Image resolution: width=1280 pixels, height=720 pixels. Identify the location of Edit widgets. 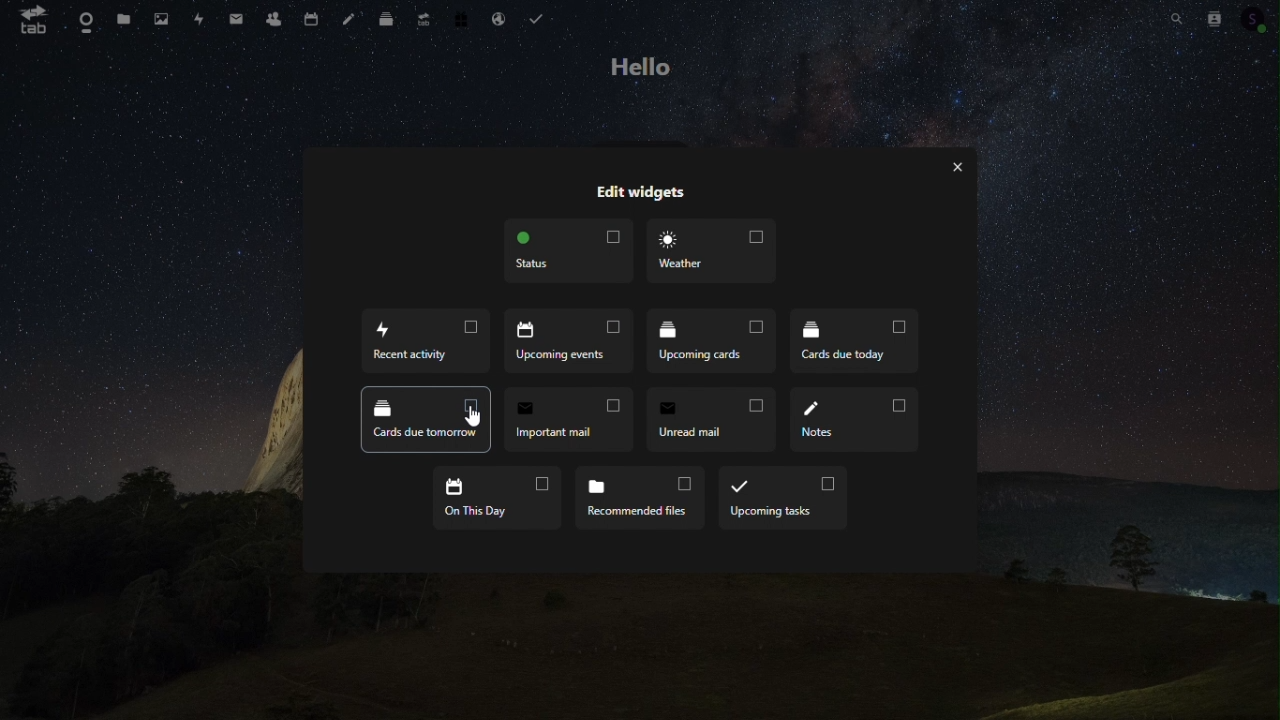
(641, 193).